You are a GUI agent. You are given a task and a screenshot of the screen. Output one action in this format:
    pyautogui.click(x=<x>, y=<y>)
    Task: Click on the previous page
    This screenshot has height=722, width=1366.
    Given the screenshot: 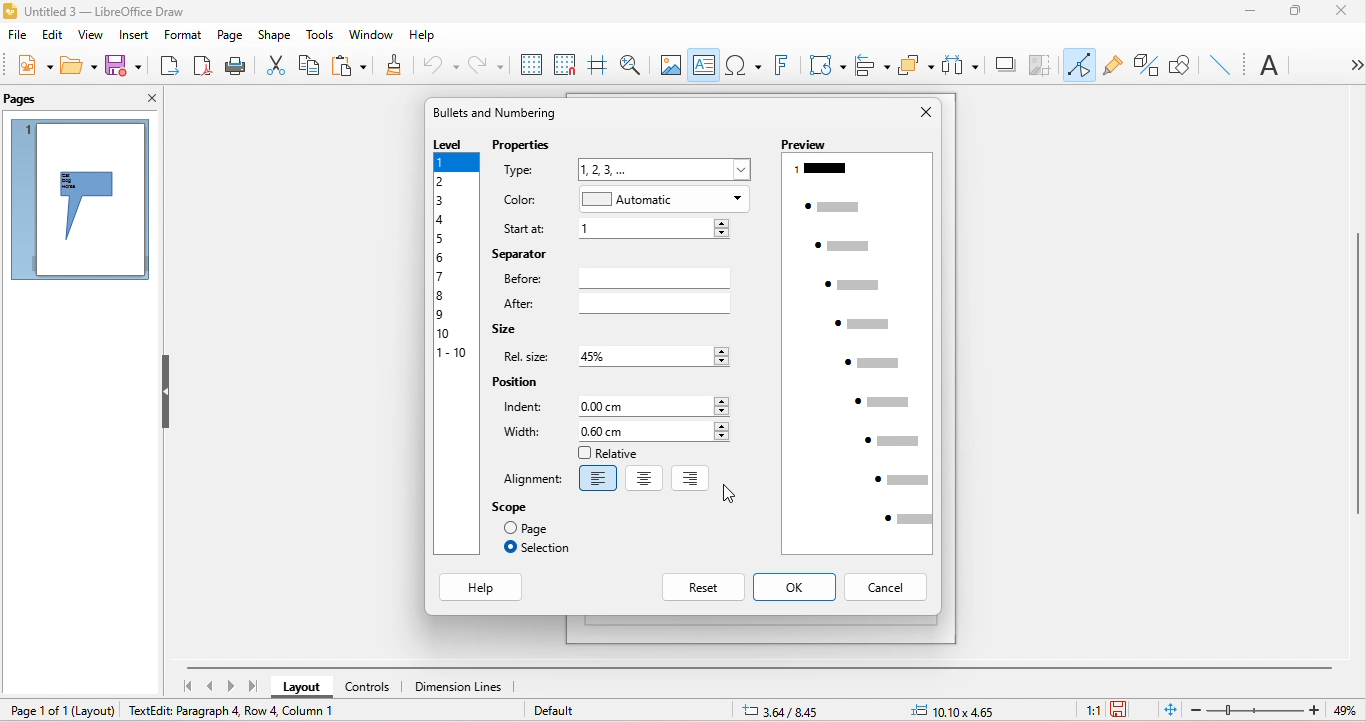 What is the action you would take?
    pyautogui.click(x=212, y=686)
    